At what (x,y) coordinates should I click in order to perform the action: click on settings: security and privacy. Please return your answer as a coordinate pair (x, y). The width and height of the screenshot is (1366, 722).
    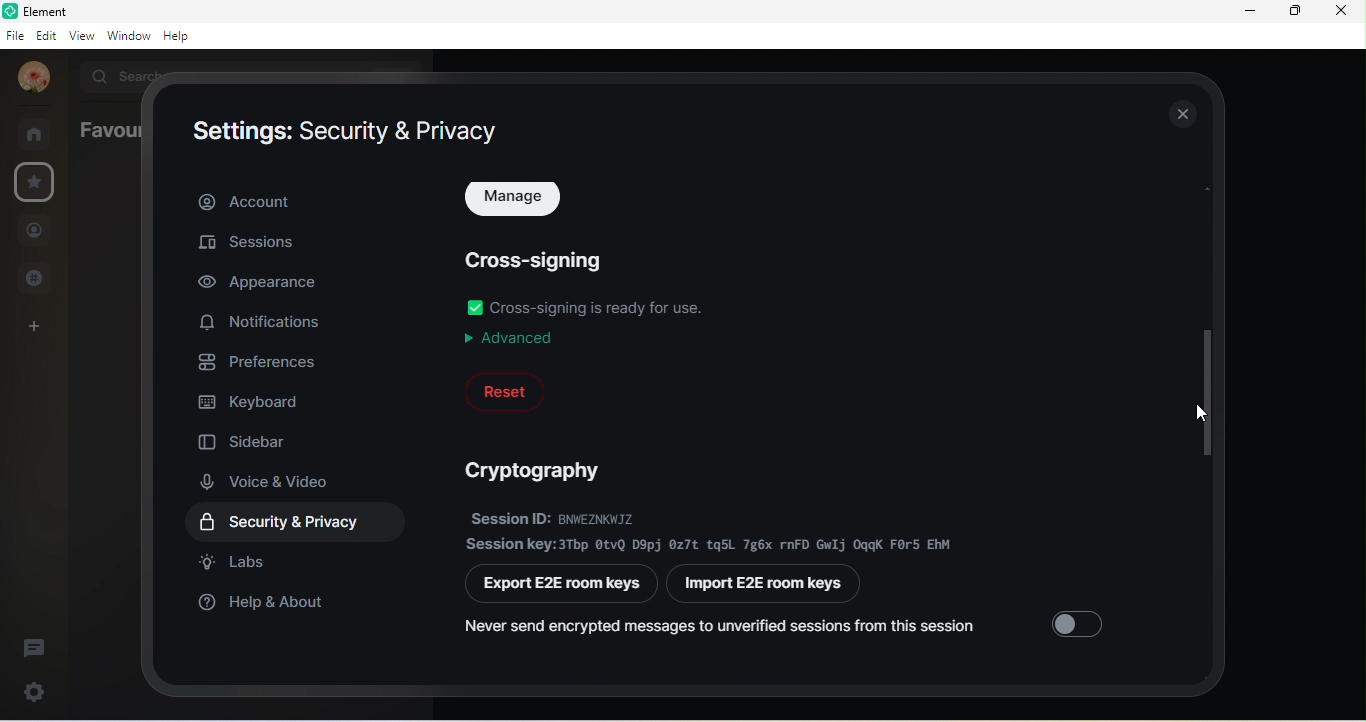
    Looking at the image, I should click on (347, 132).